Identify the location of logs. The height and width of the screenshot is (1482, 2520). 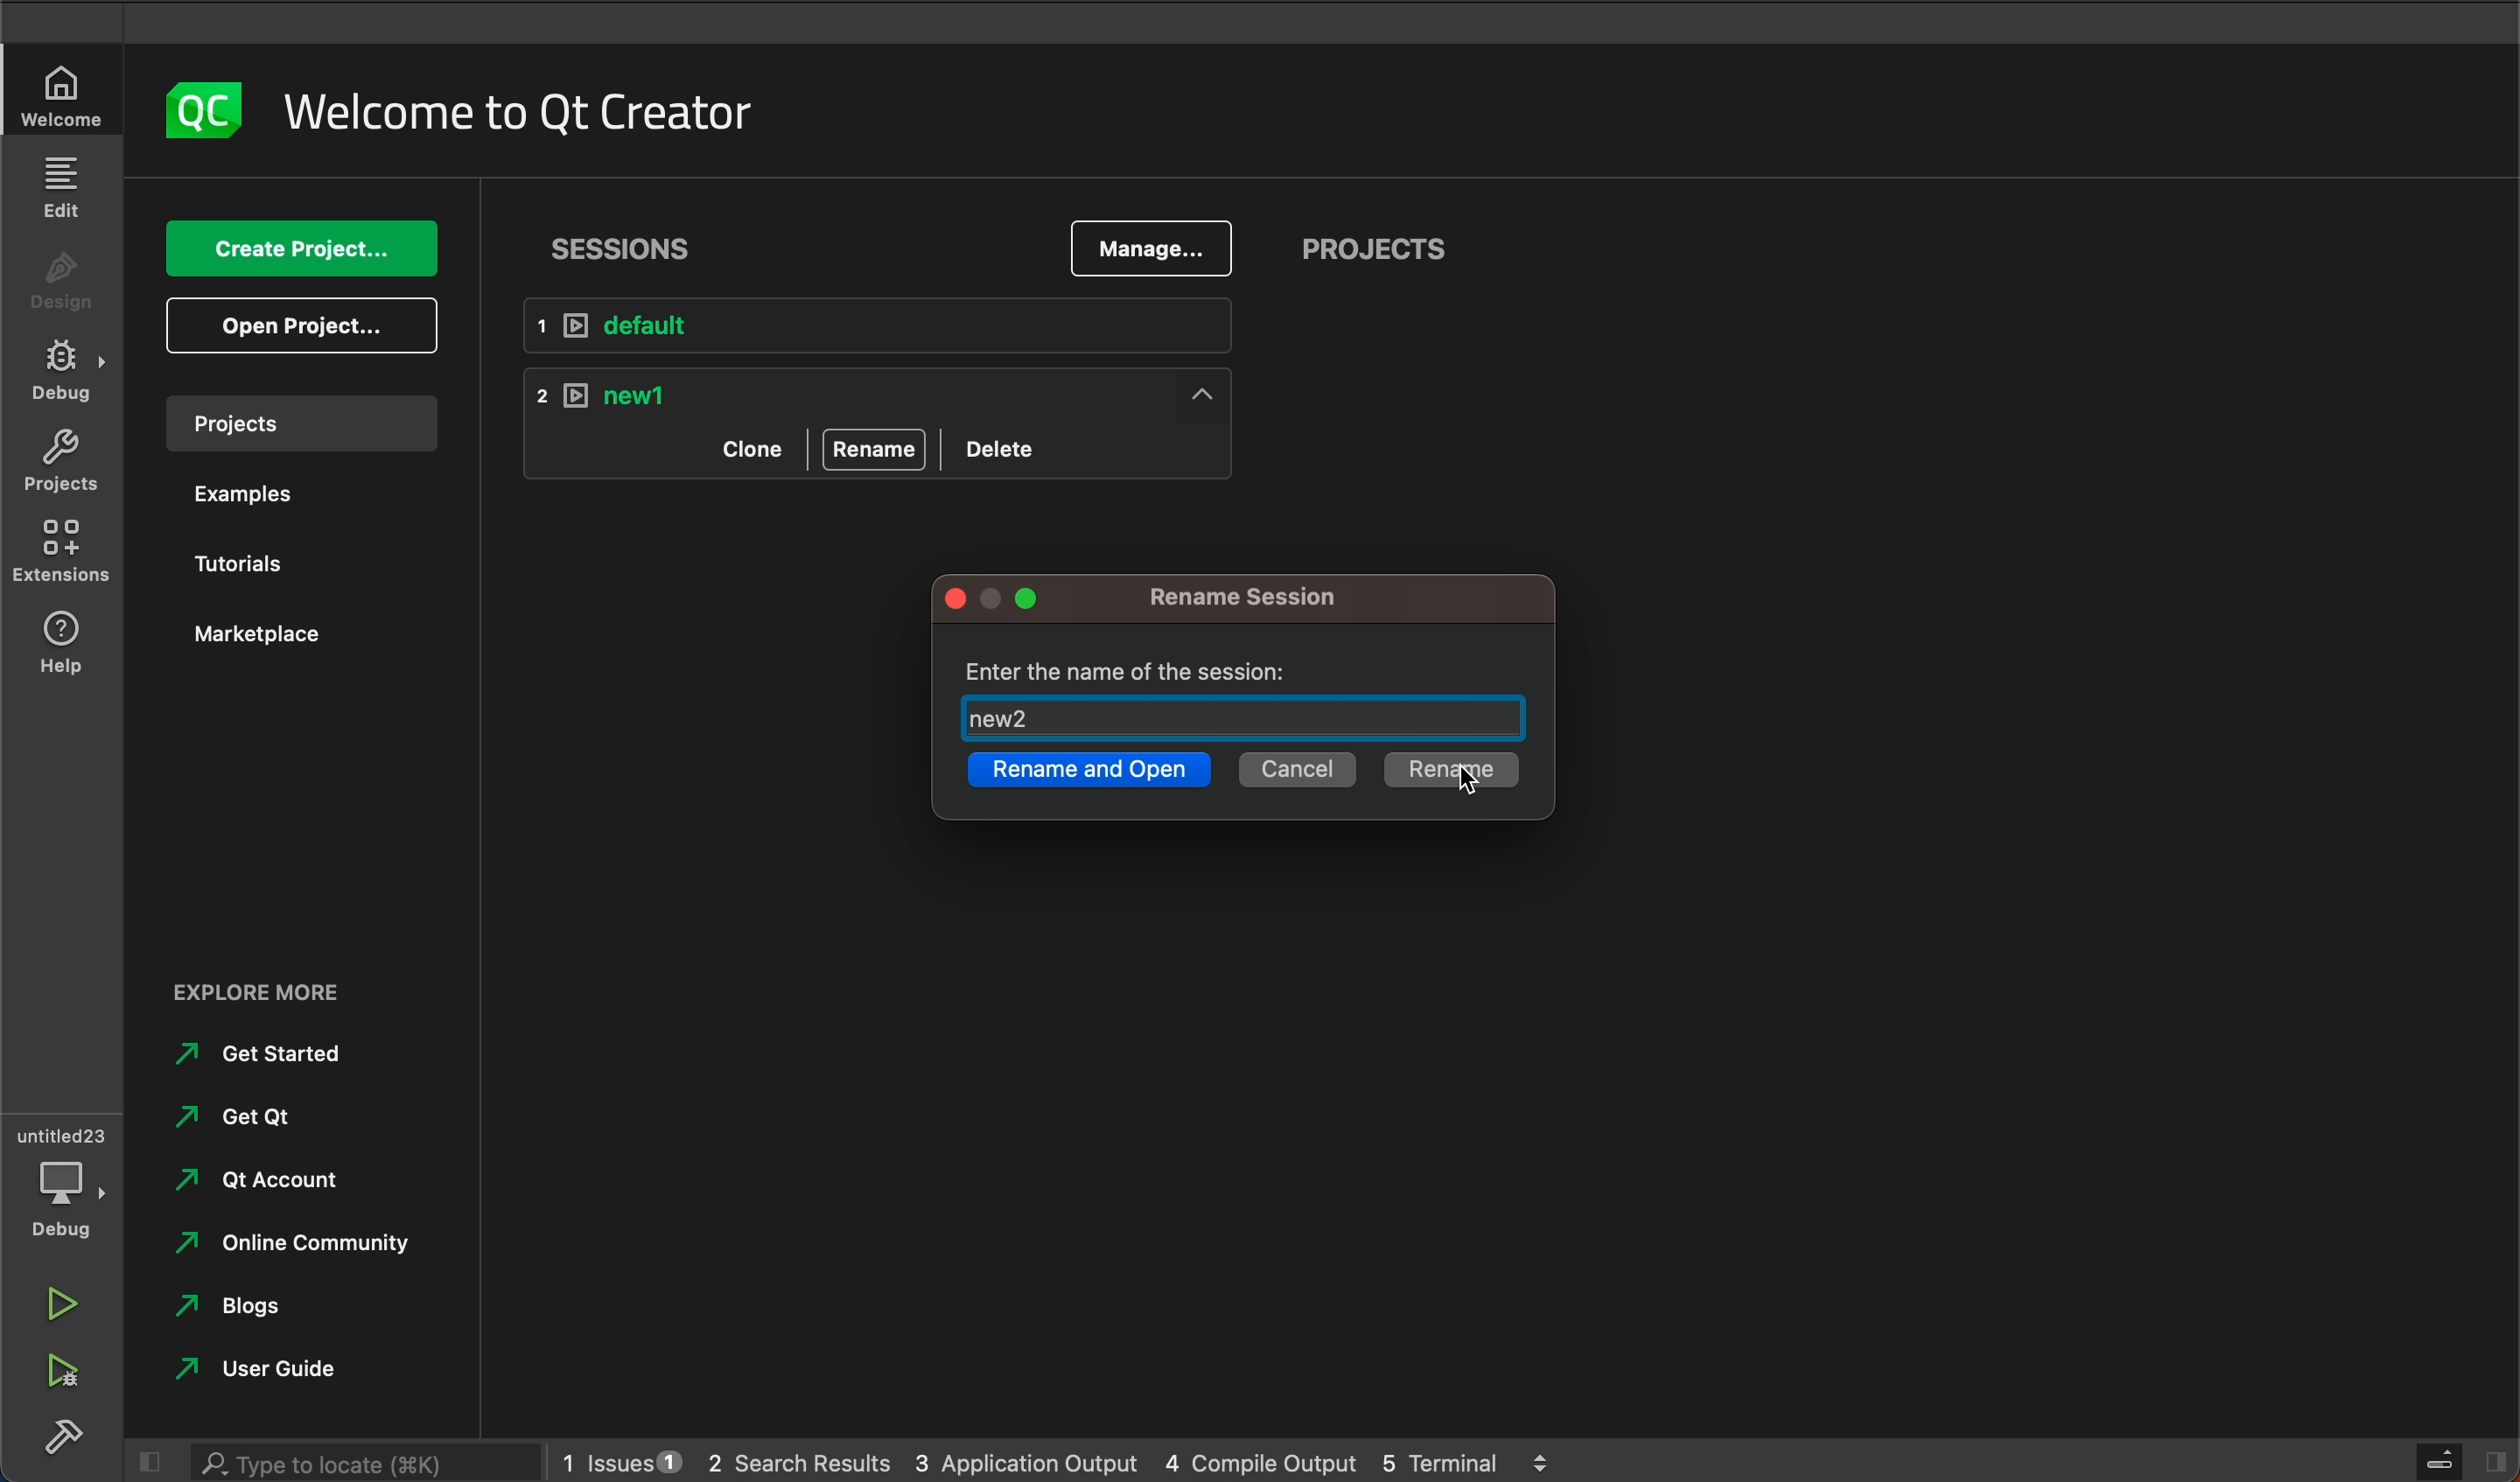
(1053, 1459).